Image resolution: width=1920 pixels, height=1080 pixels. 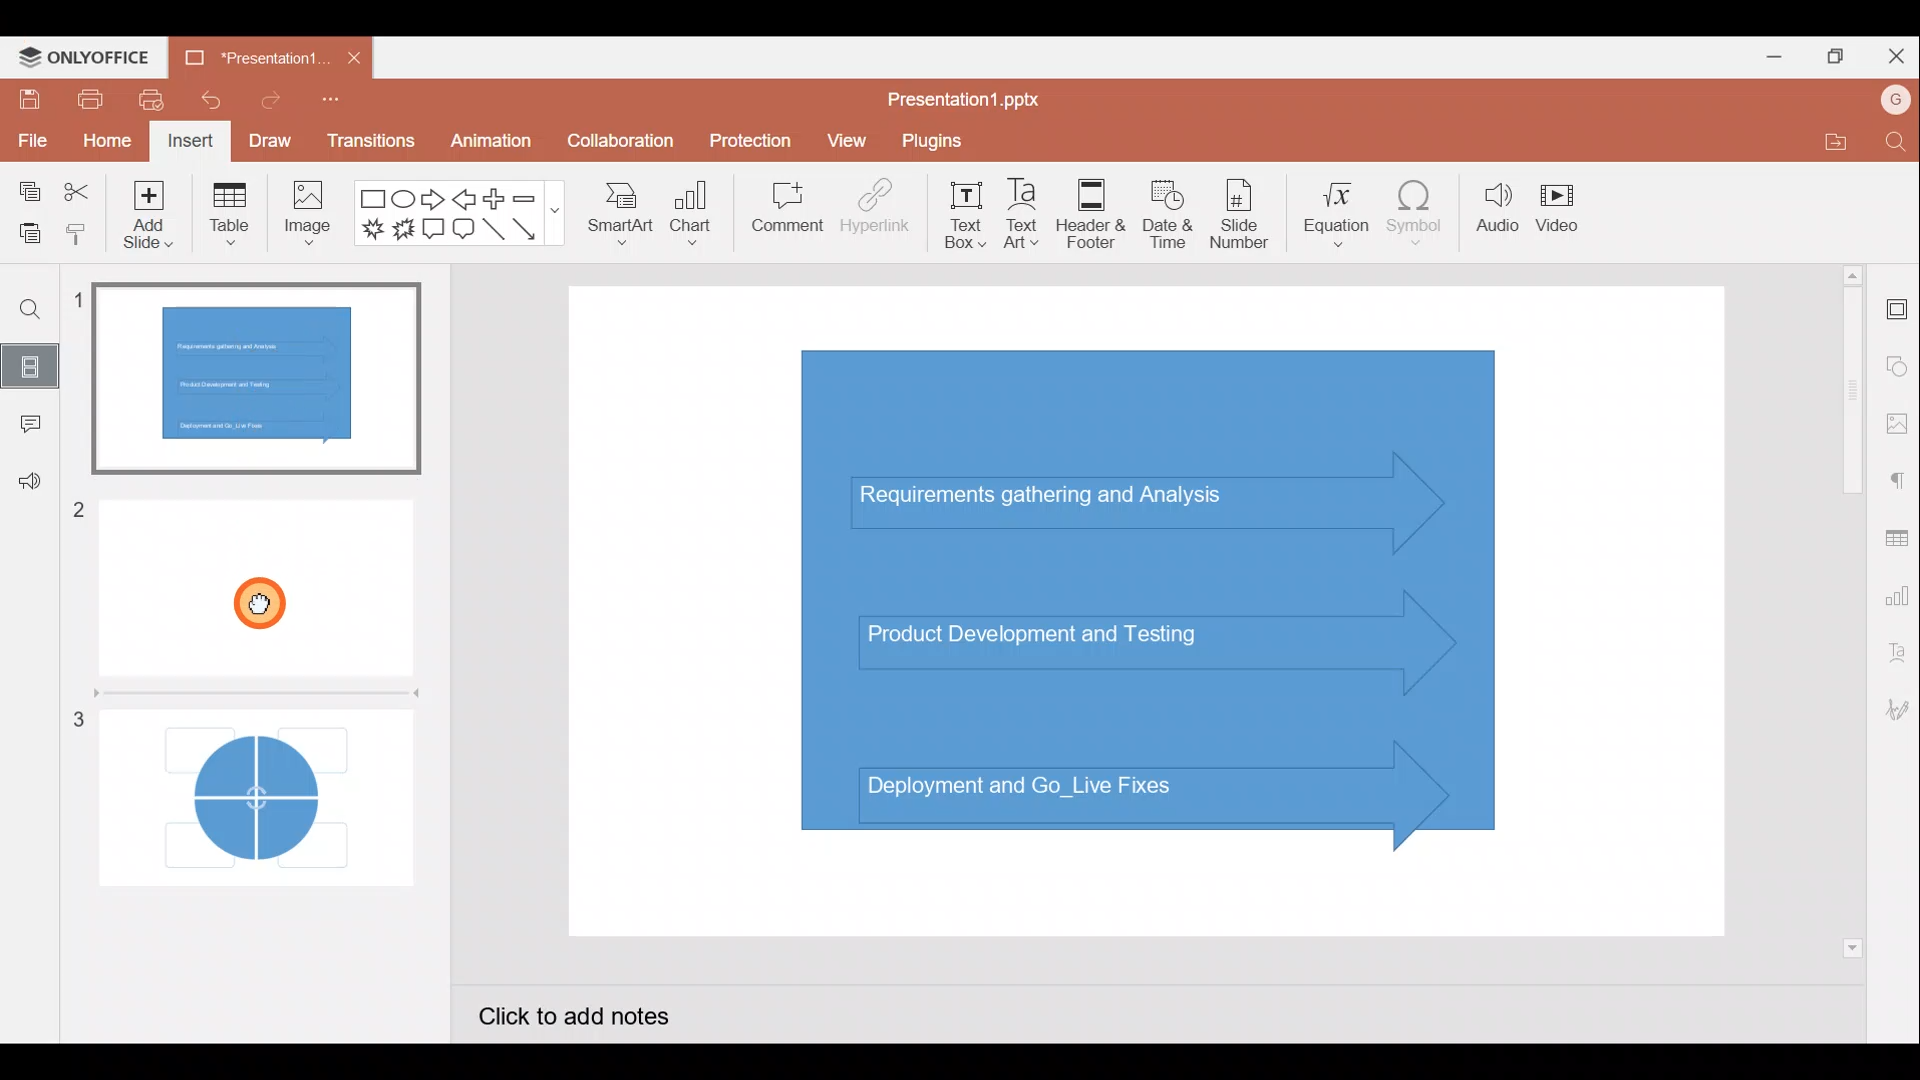 What do you see at coordinates (1900, 481) in the screenshot?
I see `Paragraph settings` at bounding box center [1900, 481].